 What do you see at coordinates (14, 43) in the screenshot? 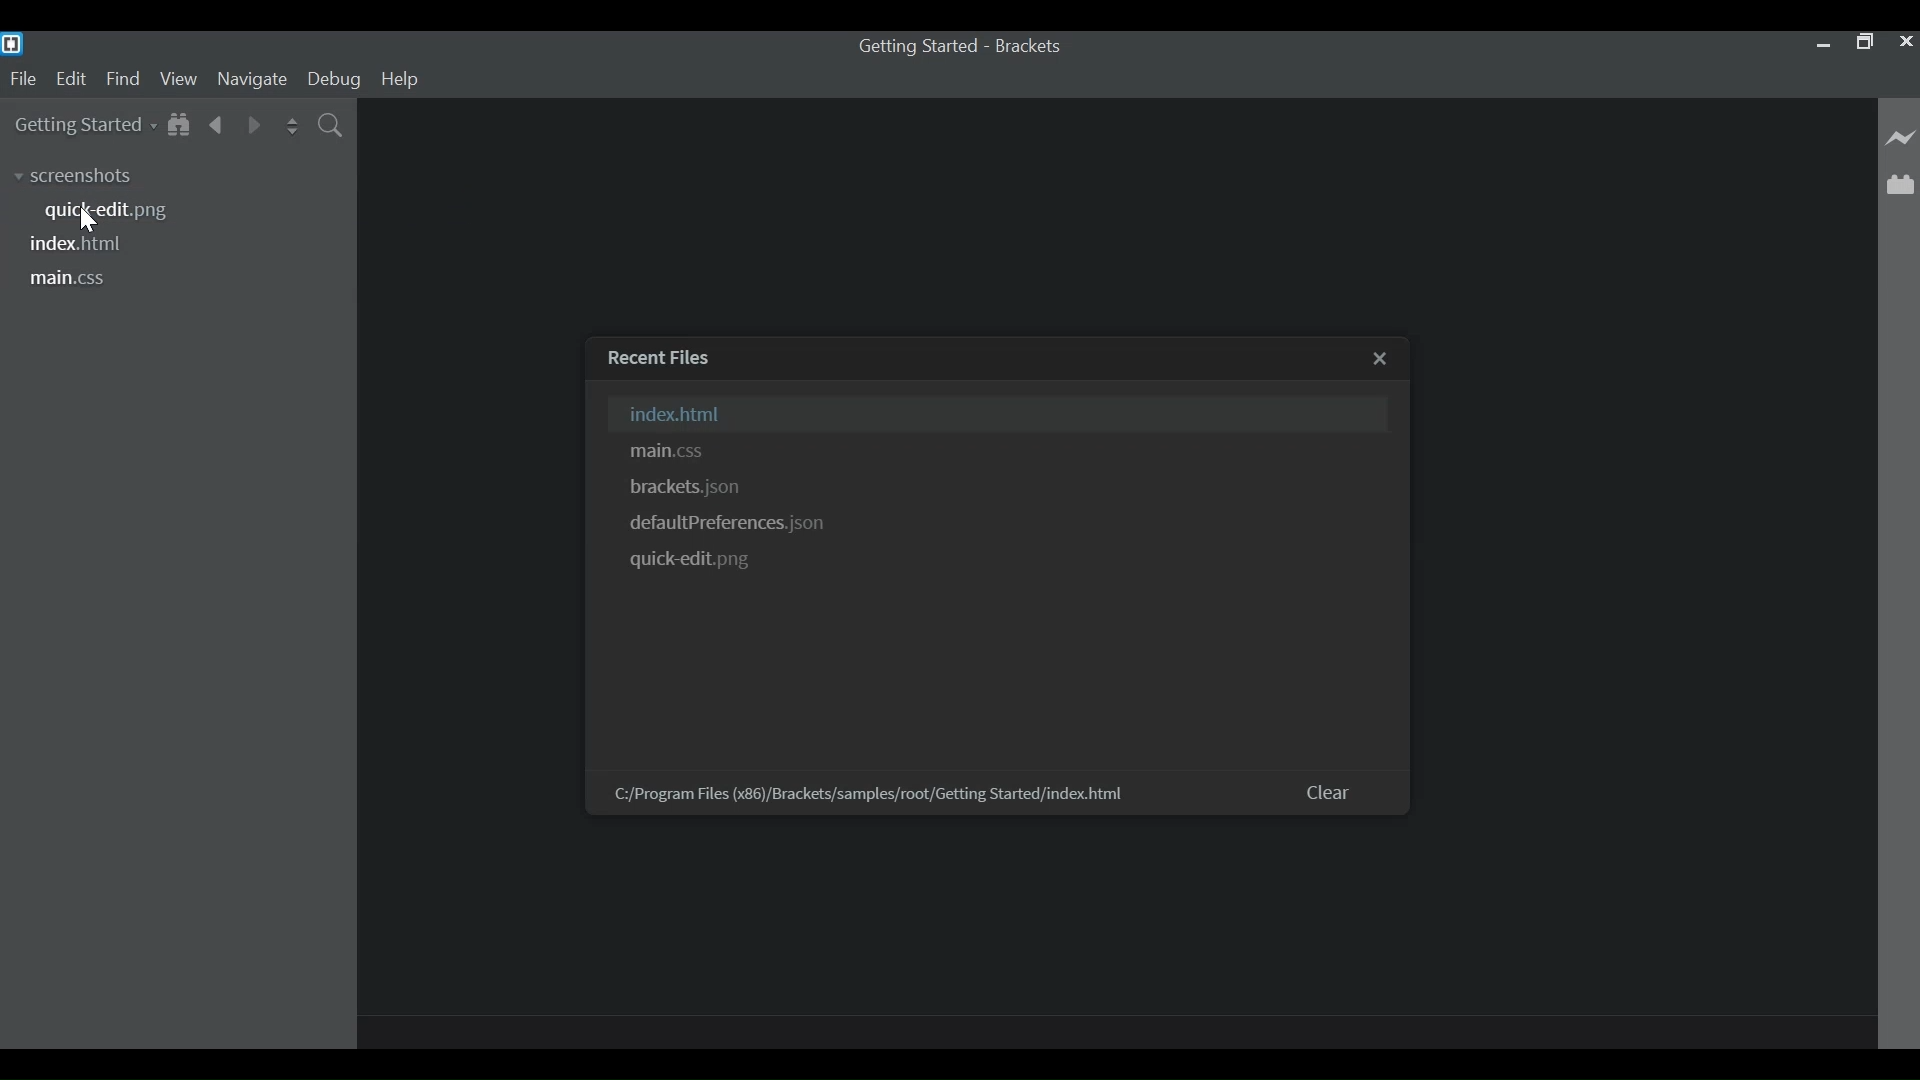
I see `Bracket Desktop Icon` at bounding box center [14, 43].